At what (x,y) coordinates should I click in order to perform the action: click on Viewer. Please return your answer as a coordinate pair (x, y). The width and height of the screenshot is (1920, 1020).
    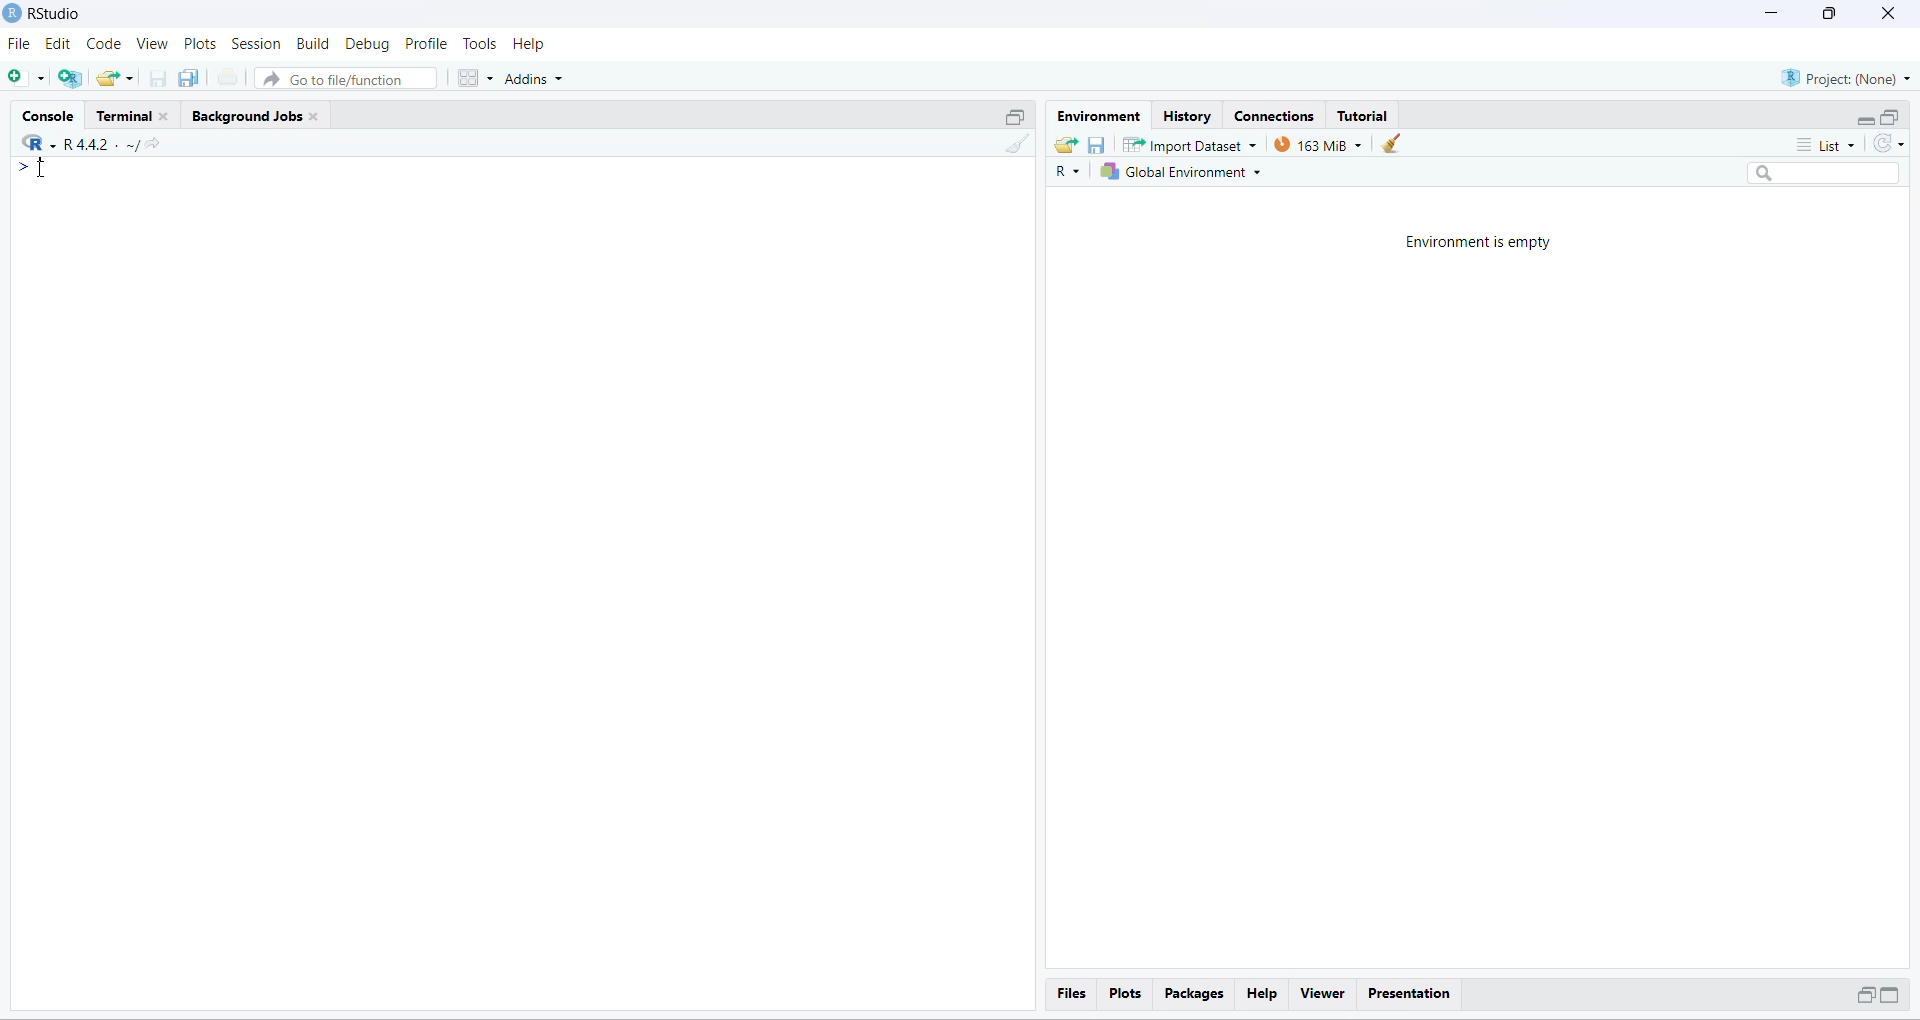
    Looking at the image, I should click on (1323, 994).